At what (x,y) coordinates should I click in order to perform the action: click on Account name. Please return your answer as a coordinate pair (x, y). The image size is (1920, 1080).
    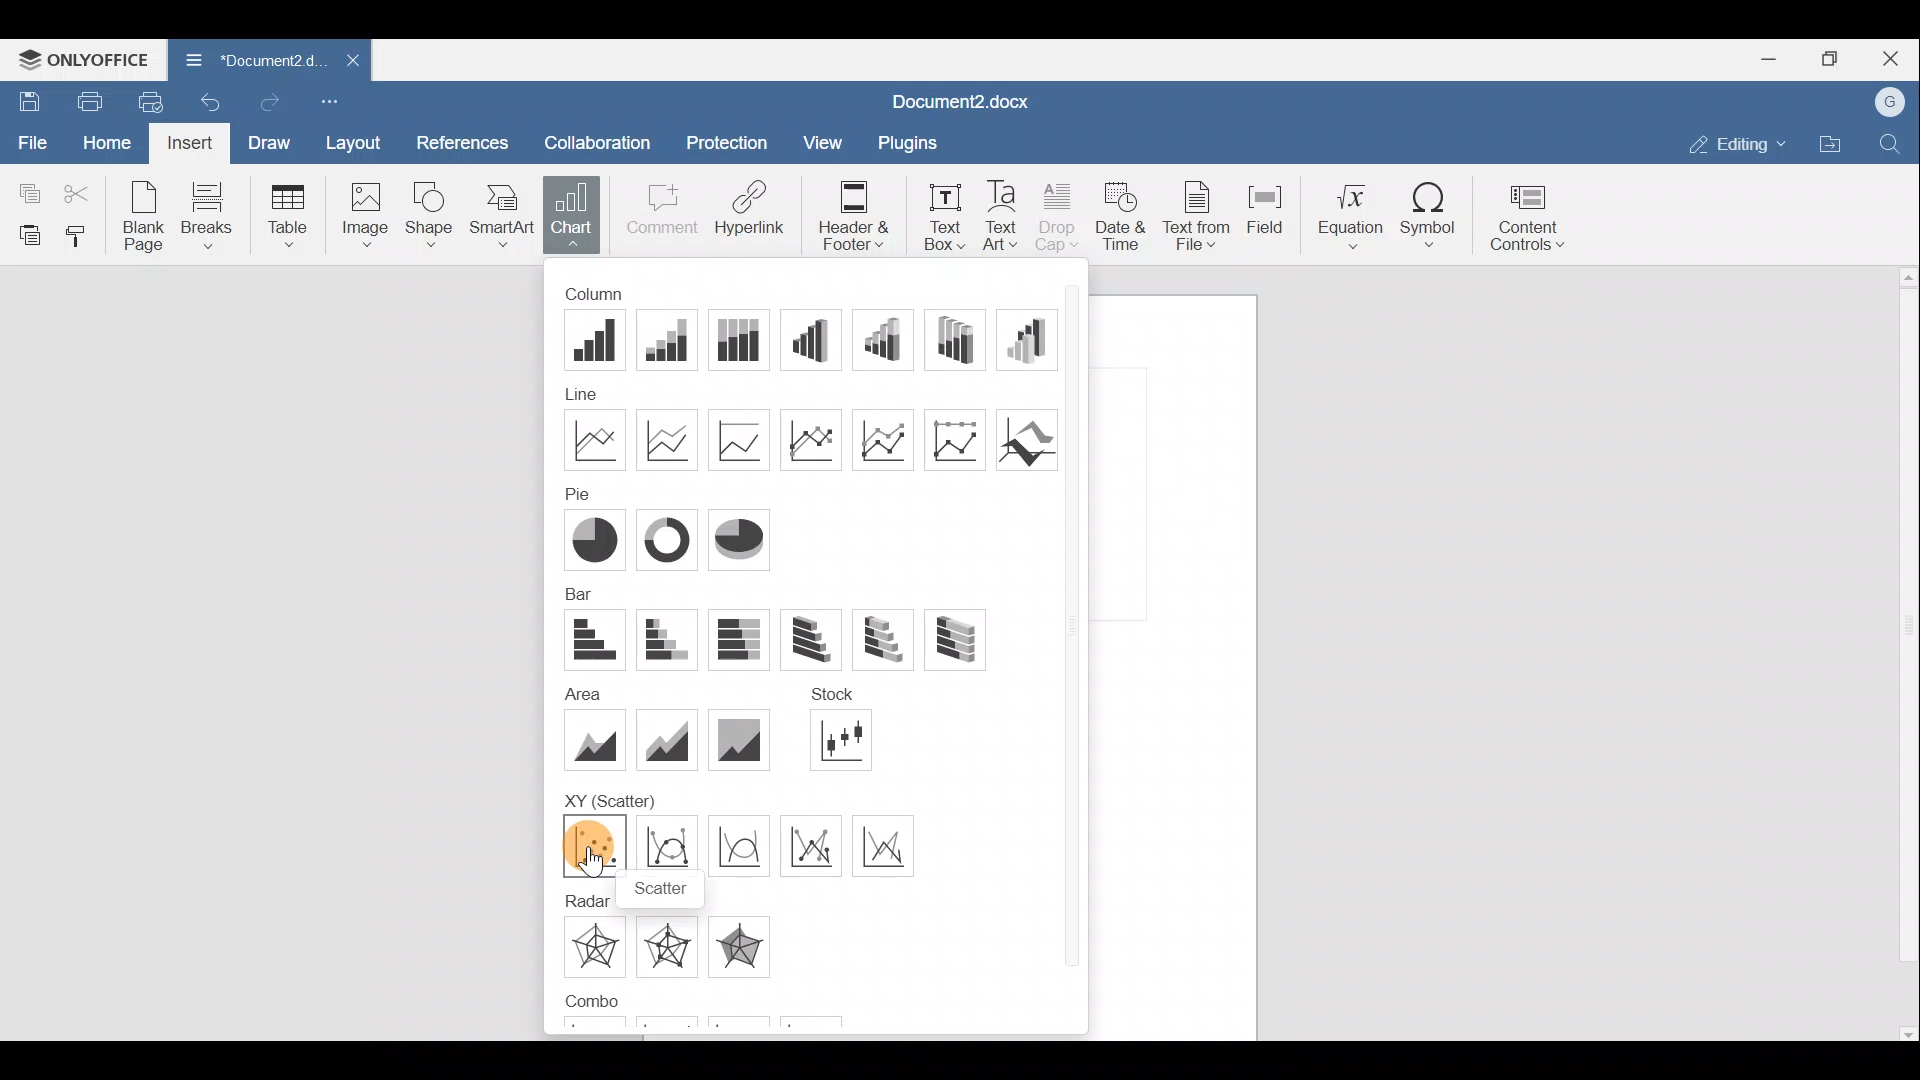
    Looking at the image, I should click on (1892, 101).